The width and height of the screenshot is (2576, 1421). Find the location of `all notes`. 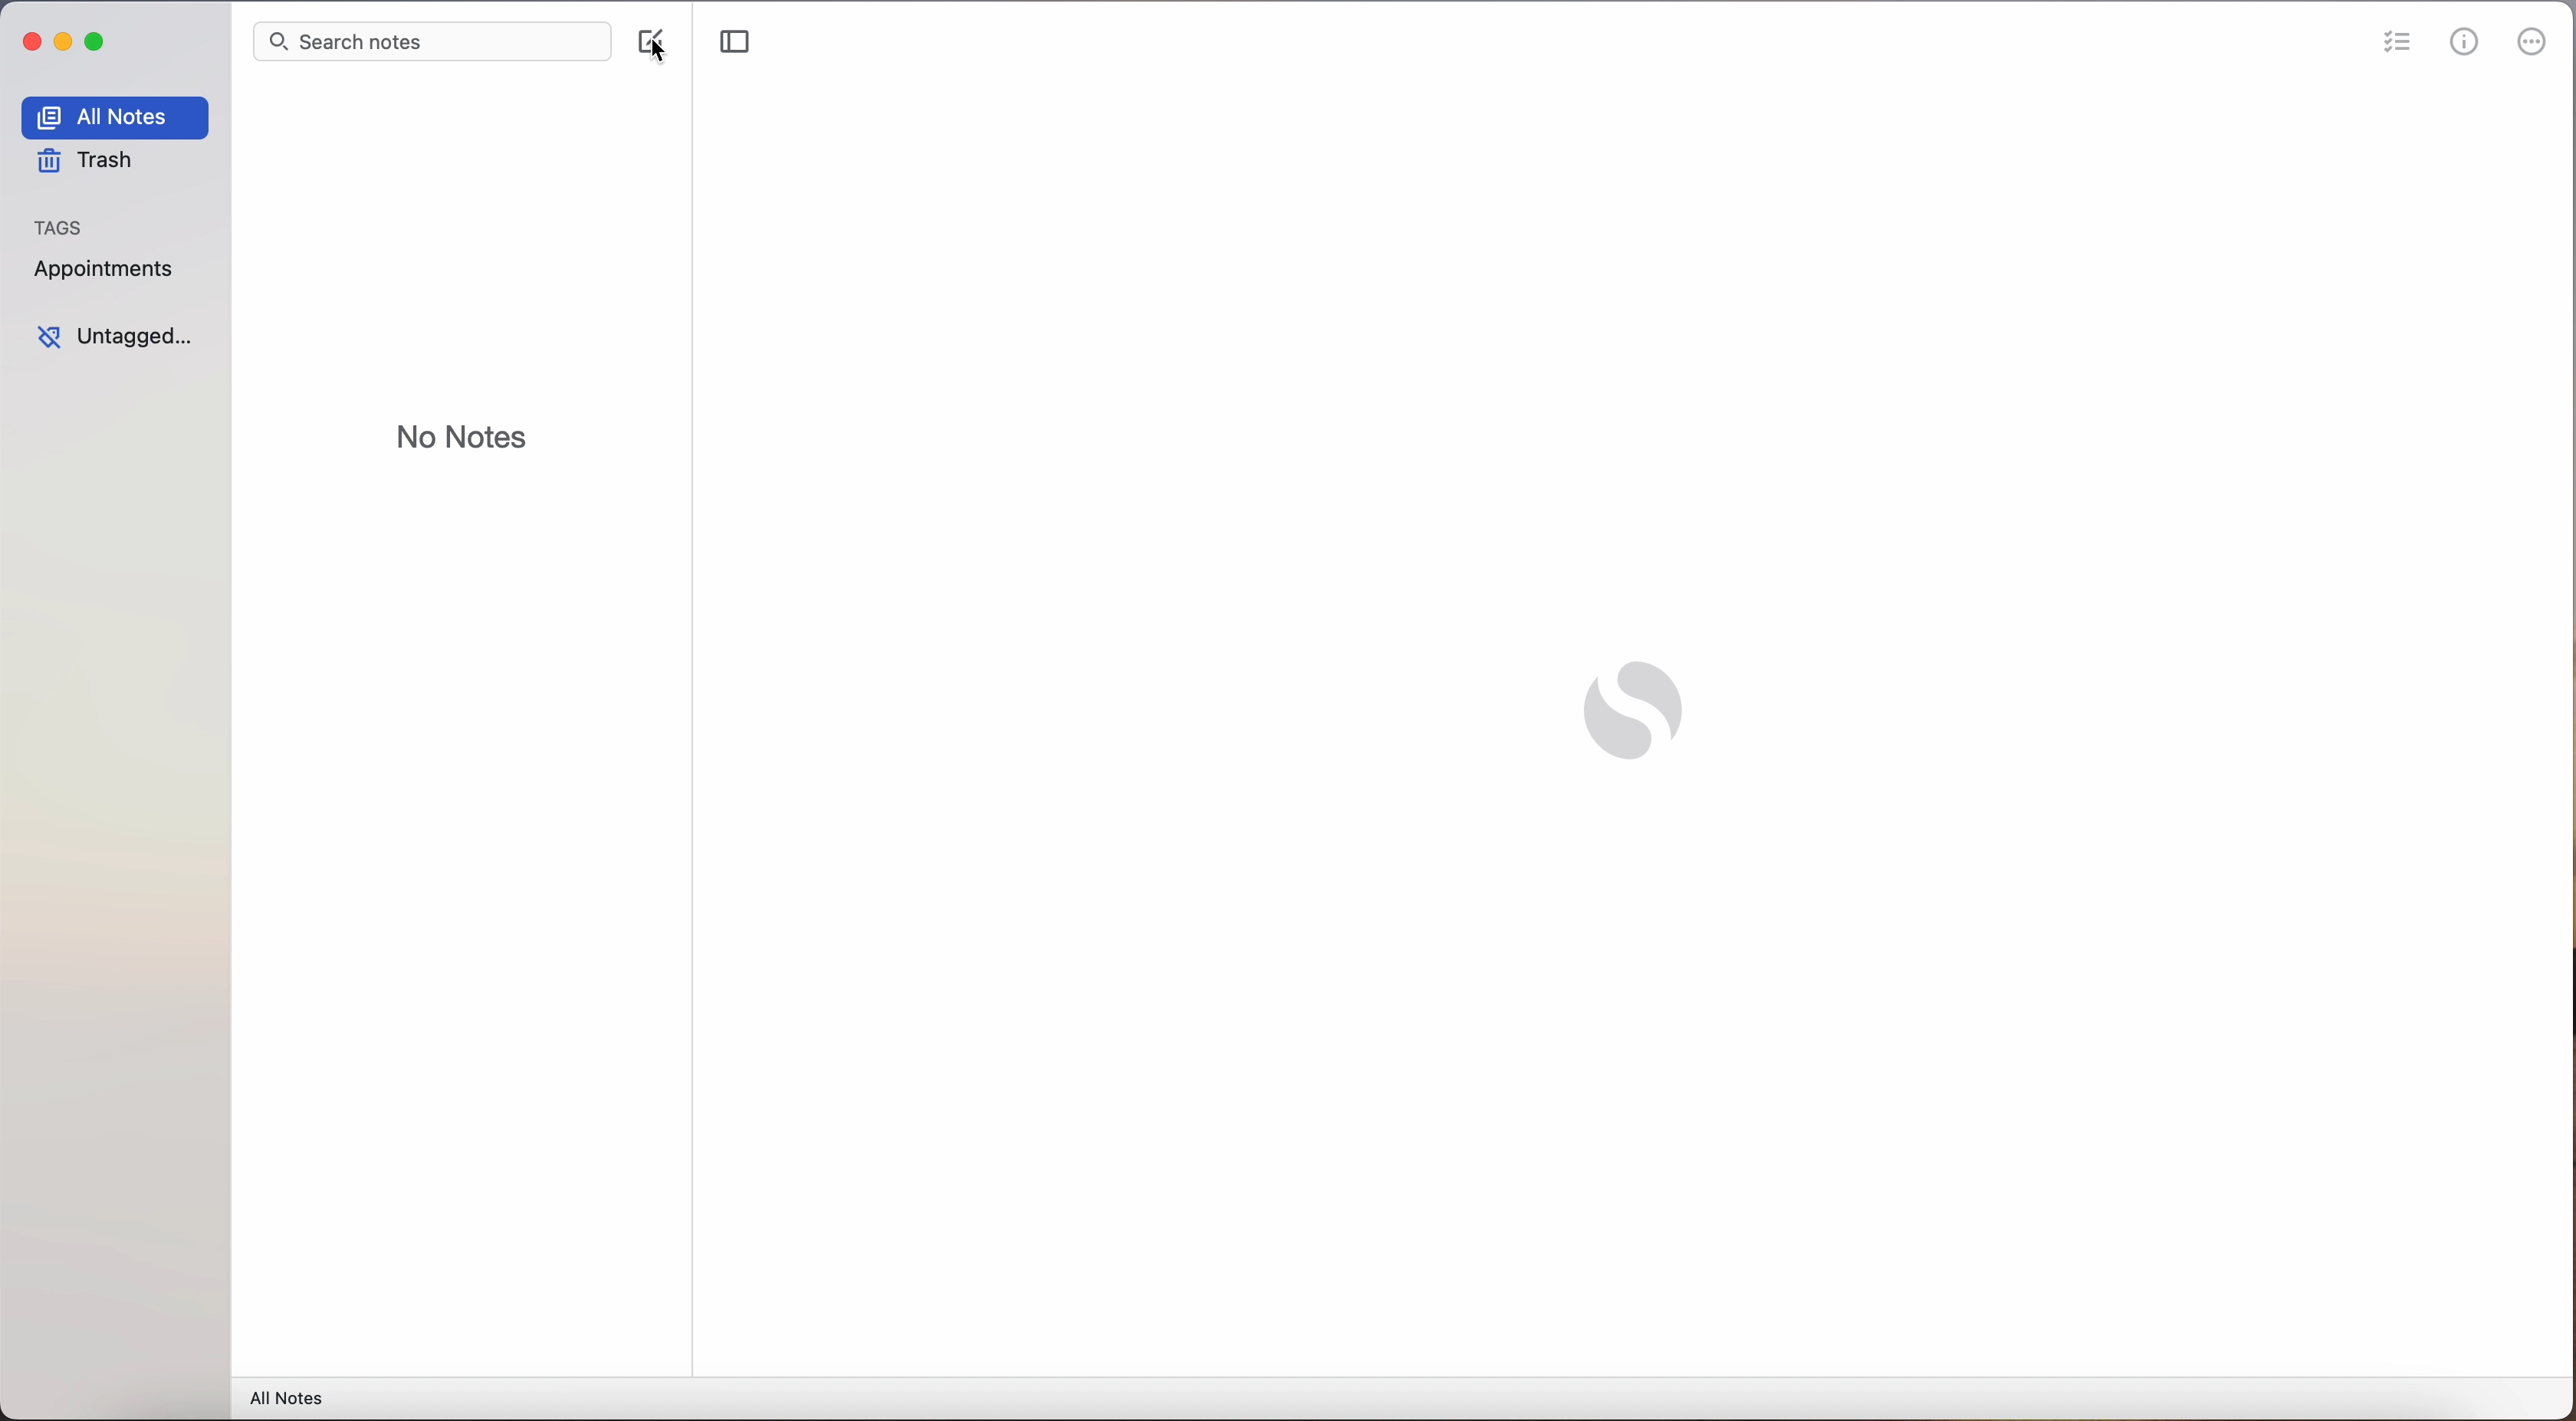

all notes is located at coordinates (117, 113).